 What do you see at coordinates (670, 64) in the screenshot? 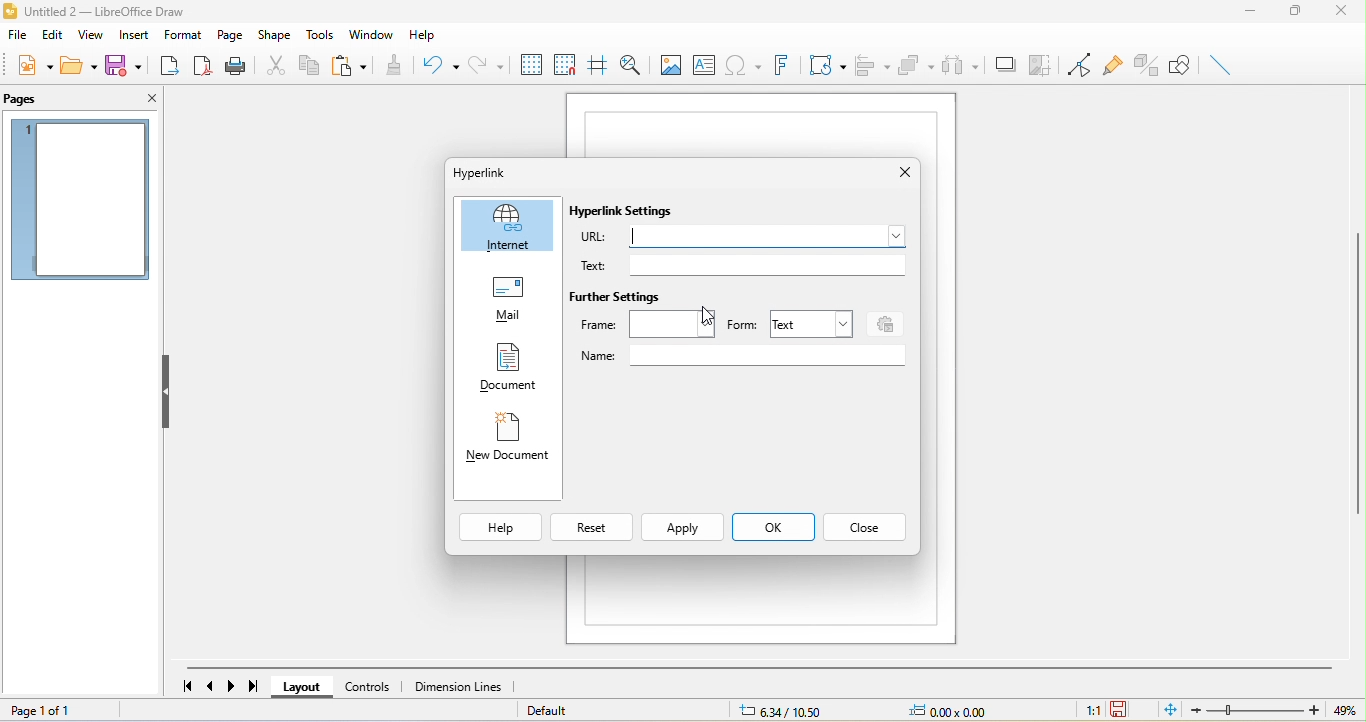
I see `image` at bounding box center [670, 64].